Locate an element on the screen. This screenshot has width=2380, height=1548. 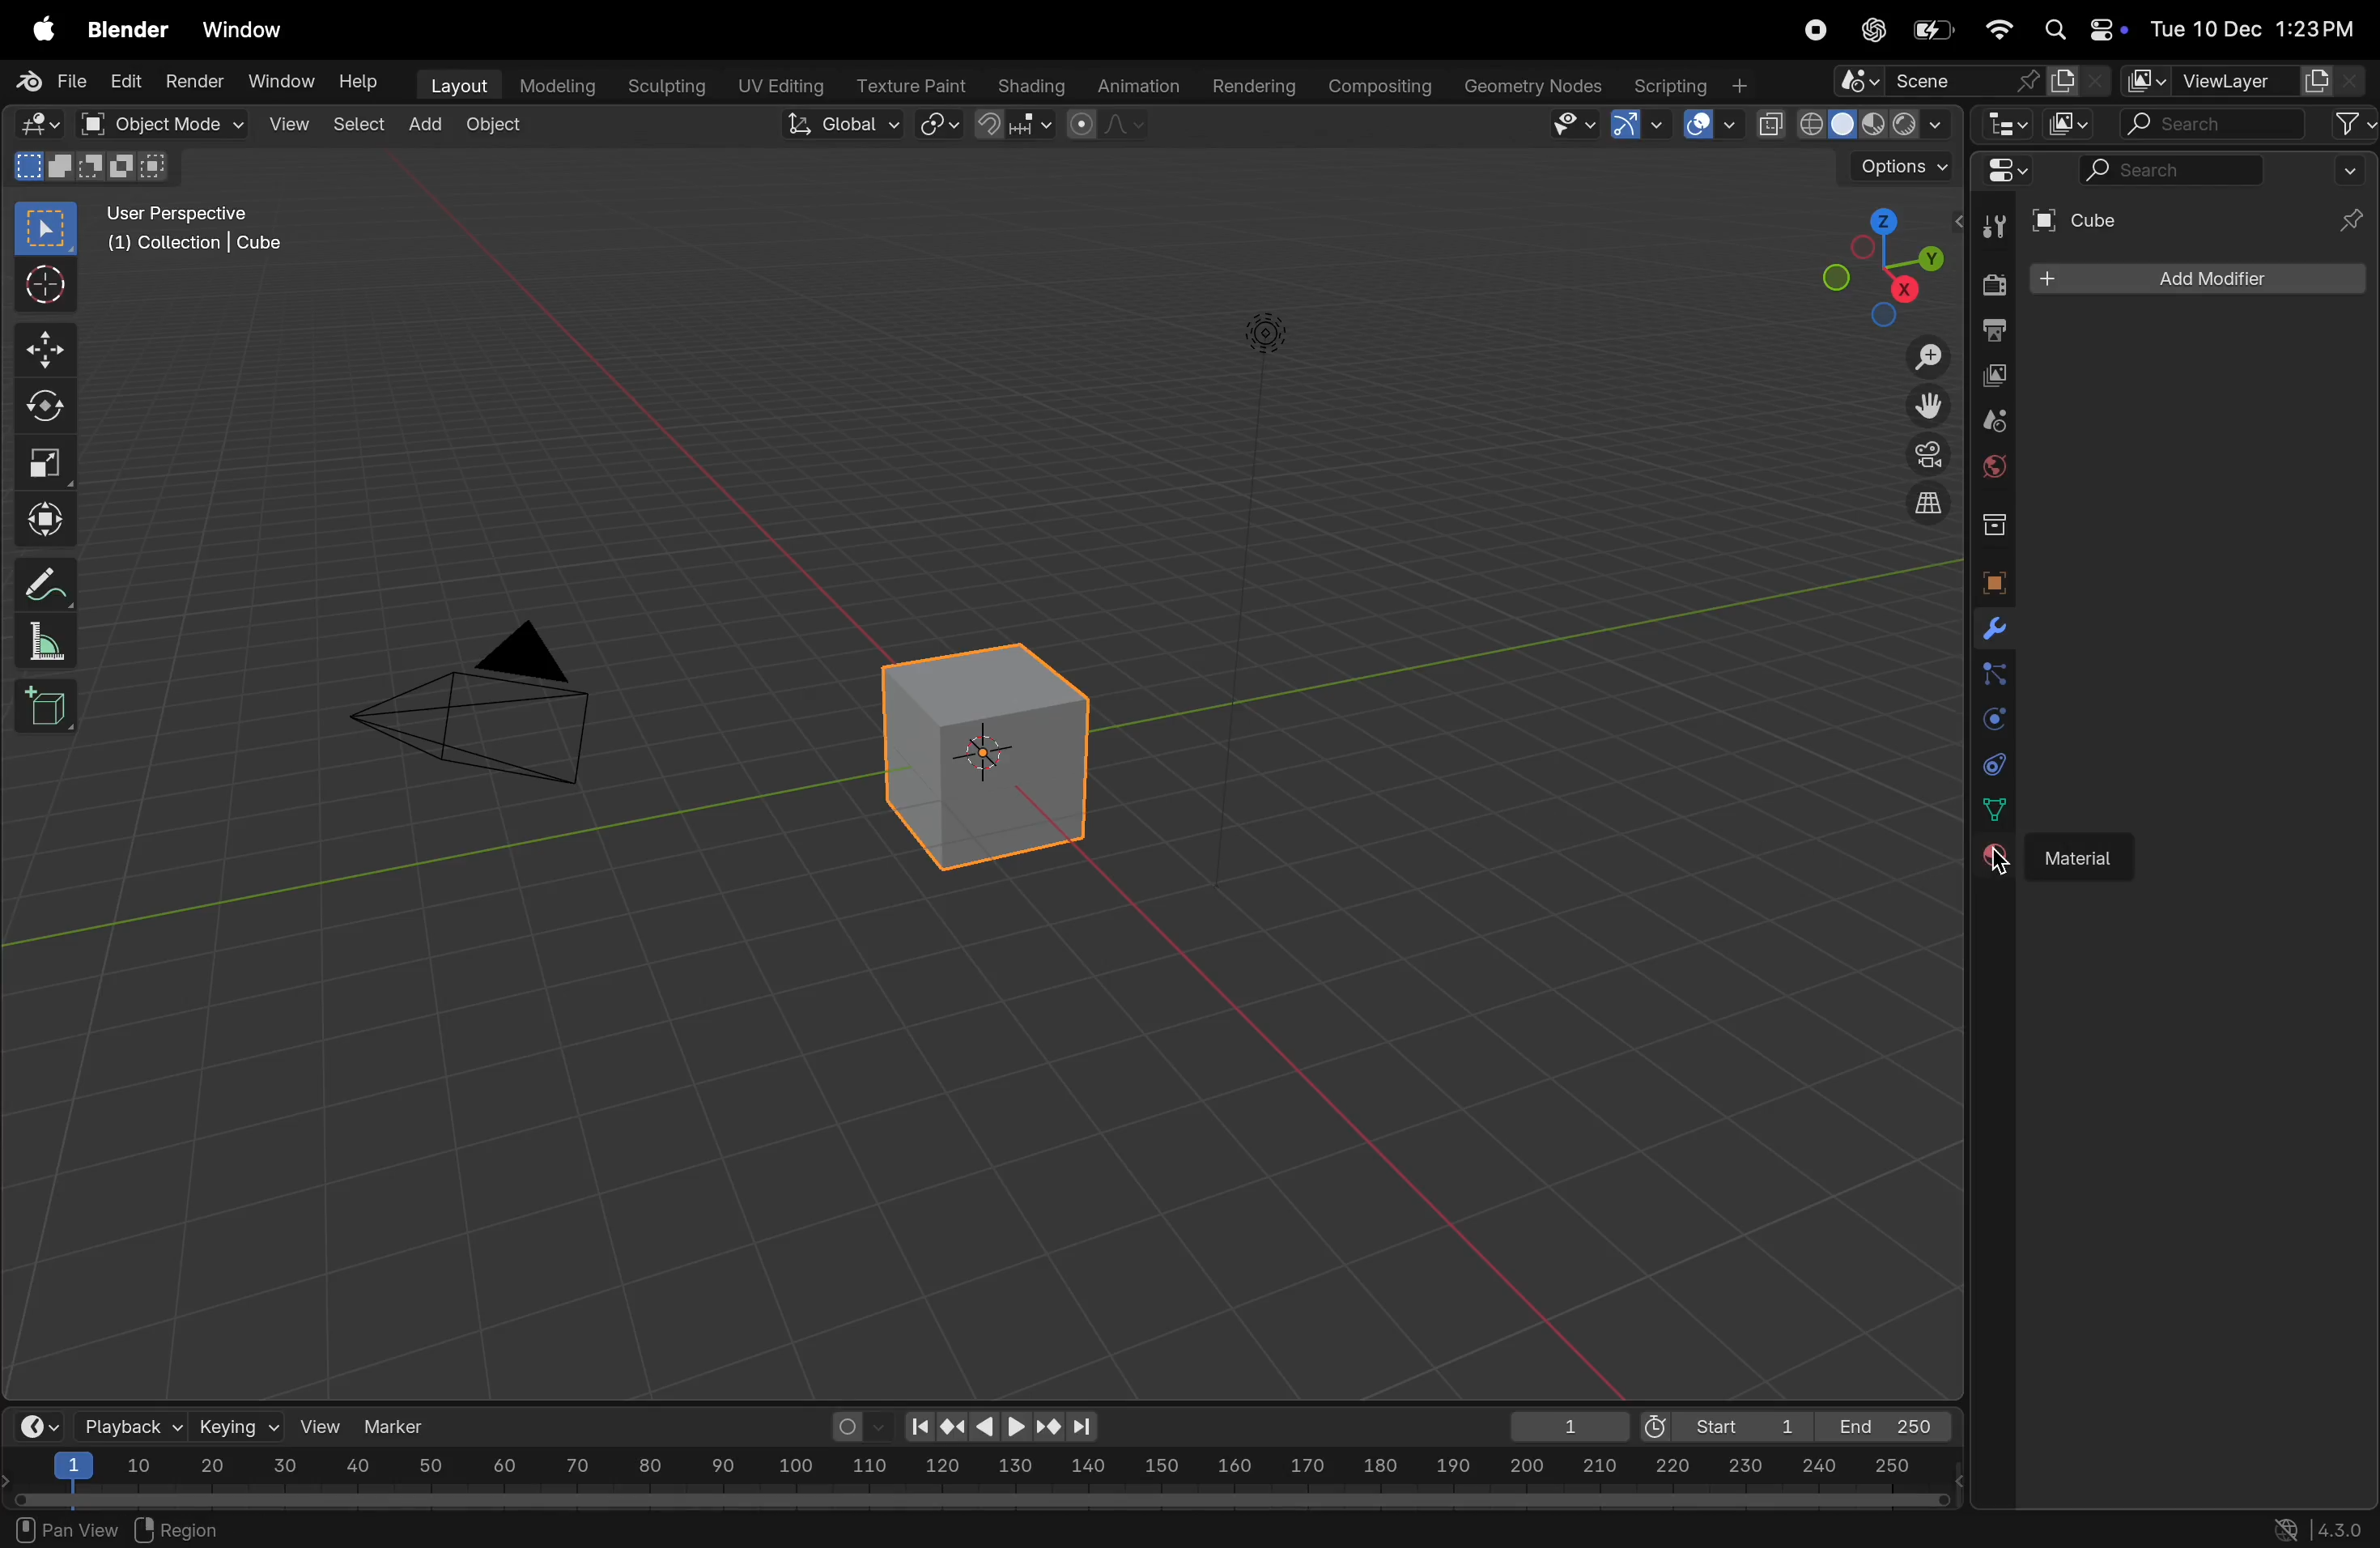
chatgpt is located at coordinates (1870, 30).